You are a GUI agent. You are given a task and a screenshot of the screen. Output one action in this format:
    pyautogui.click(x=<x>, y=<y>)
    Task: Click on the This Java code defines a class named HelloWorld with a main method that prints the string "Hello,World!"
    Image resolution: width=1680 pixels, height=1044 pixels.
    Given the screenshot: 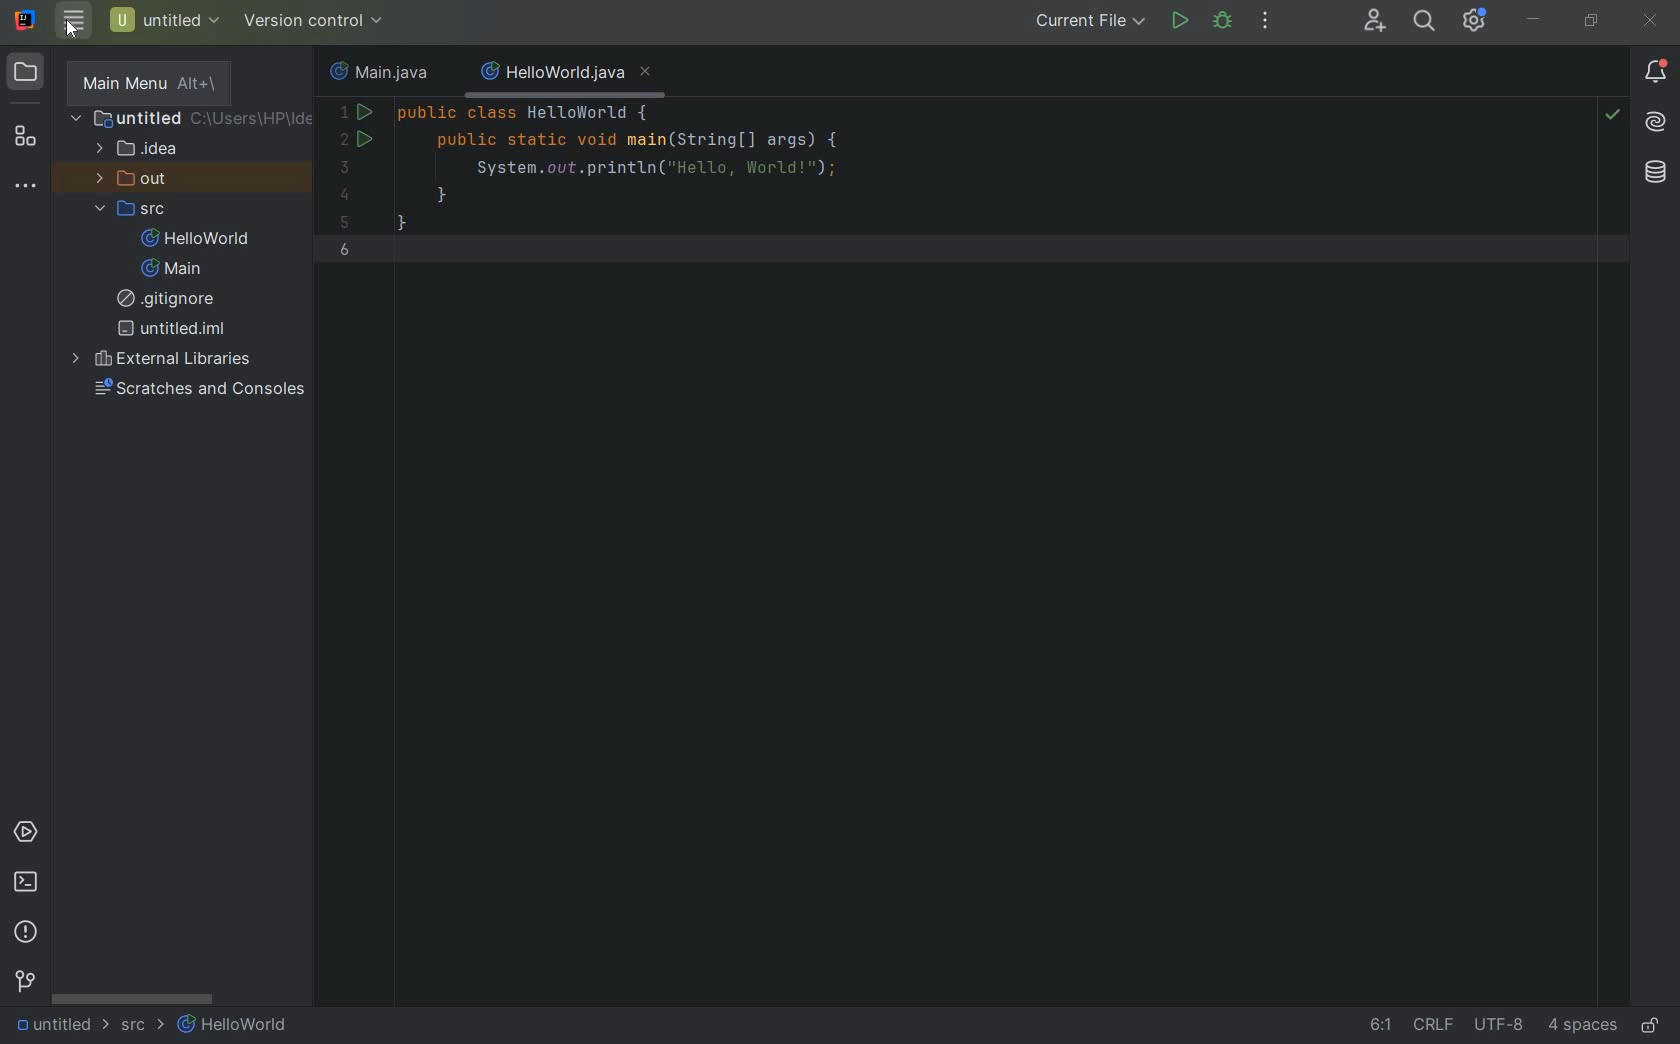 What is the action you would take?
    pyautogui.click(x=909, y=196)
    